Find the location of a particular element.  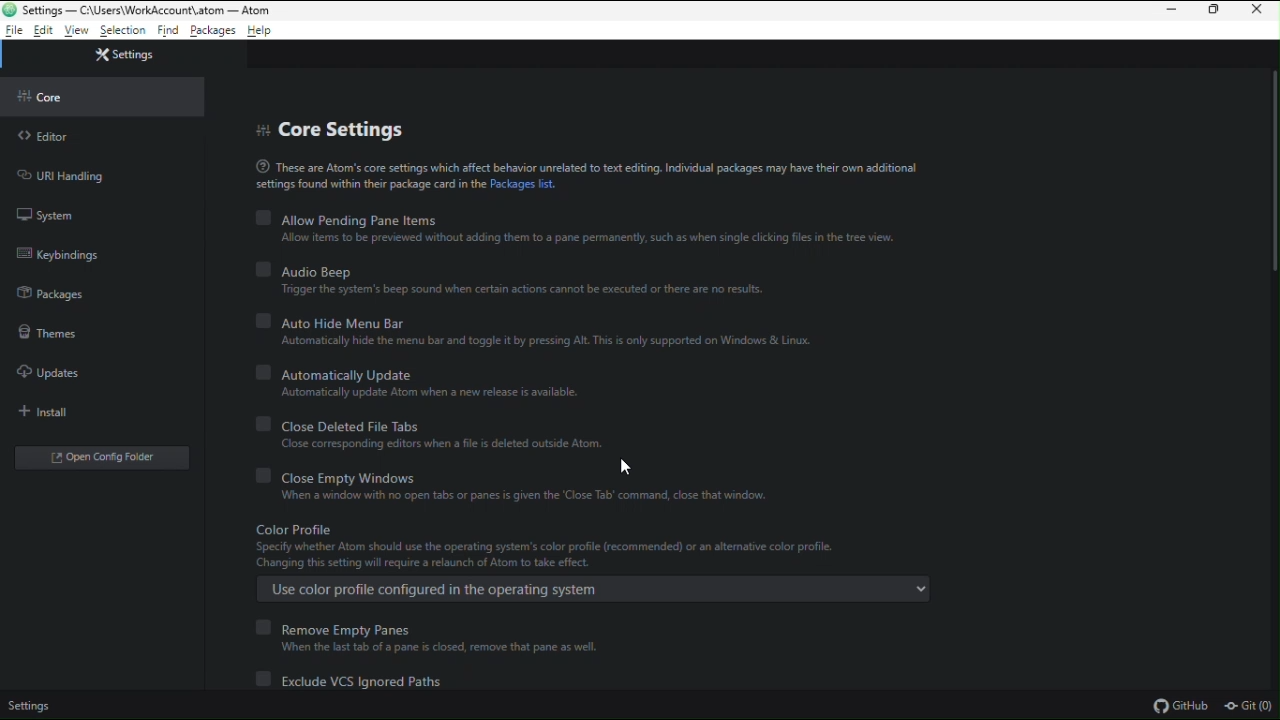

Edit is located at coordinates (44, 31).